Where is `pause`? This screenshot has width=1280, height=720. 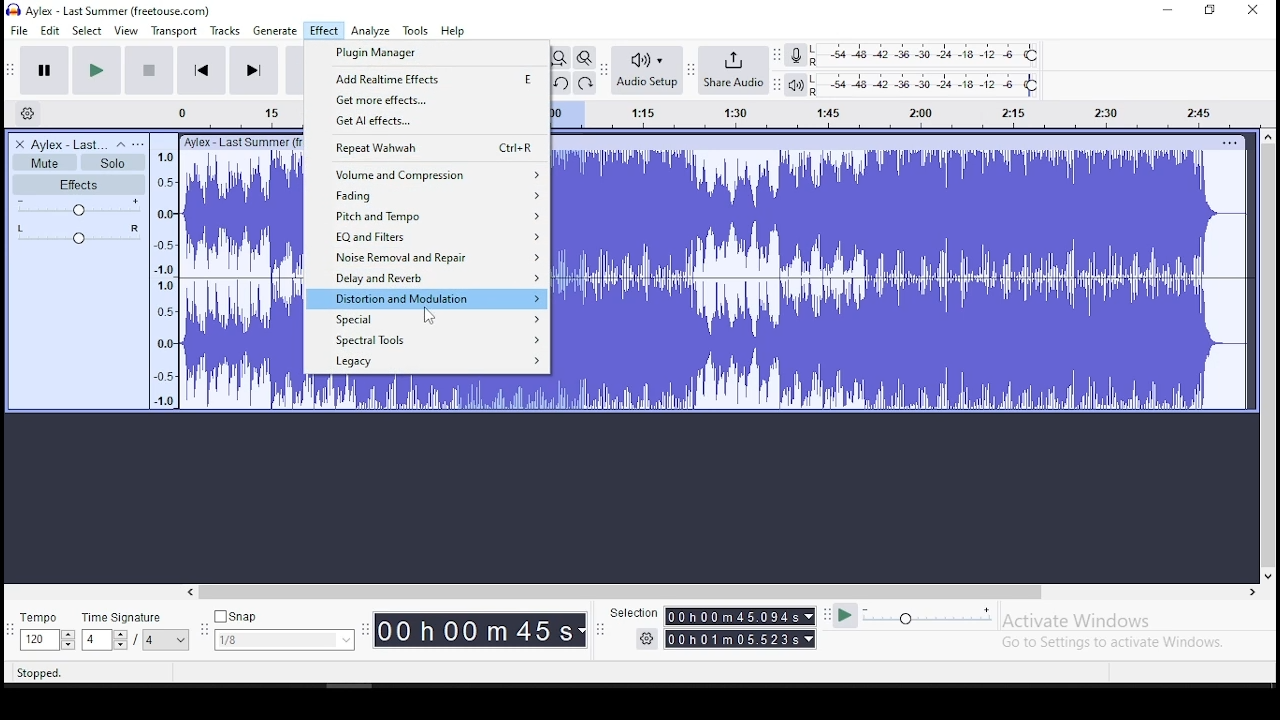 pause is located at coordinates (42, 70).